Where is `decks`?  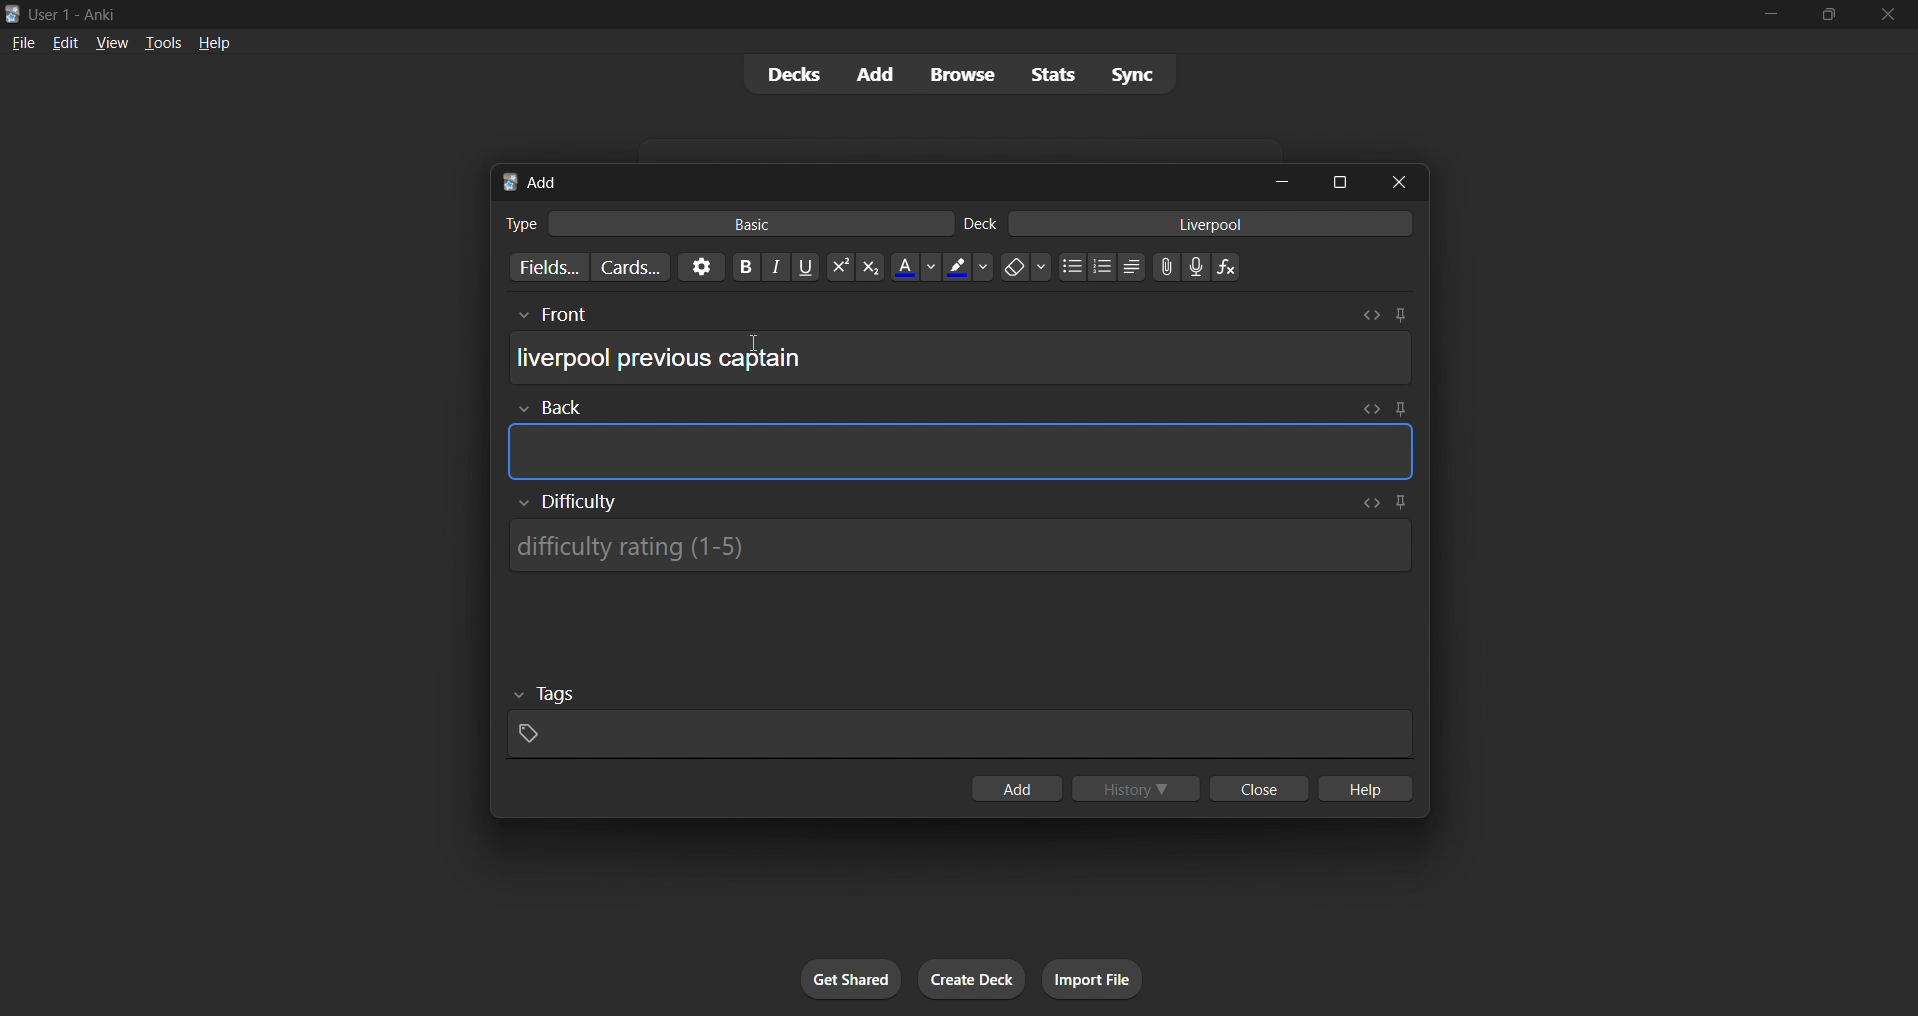
decks is located at coordinates (785, 78).